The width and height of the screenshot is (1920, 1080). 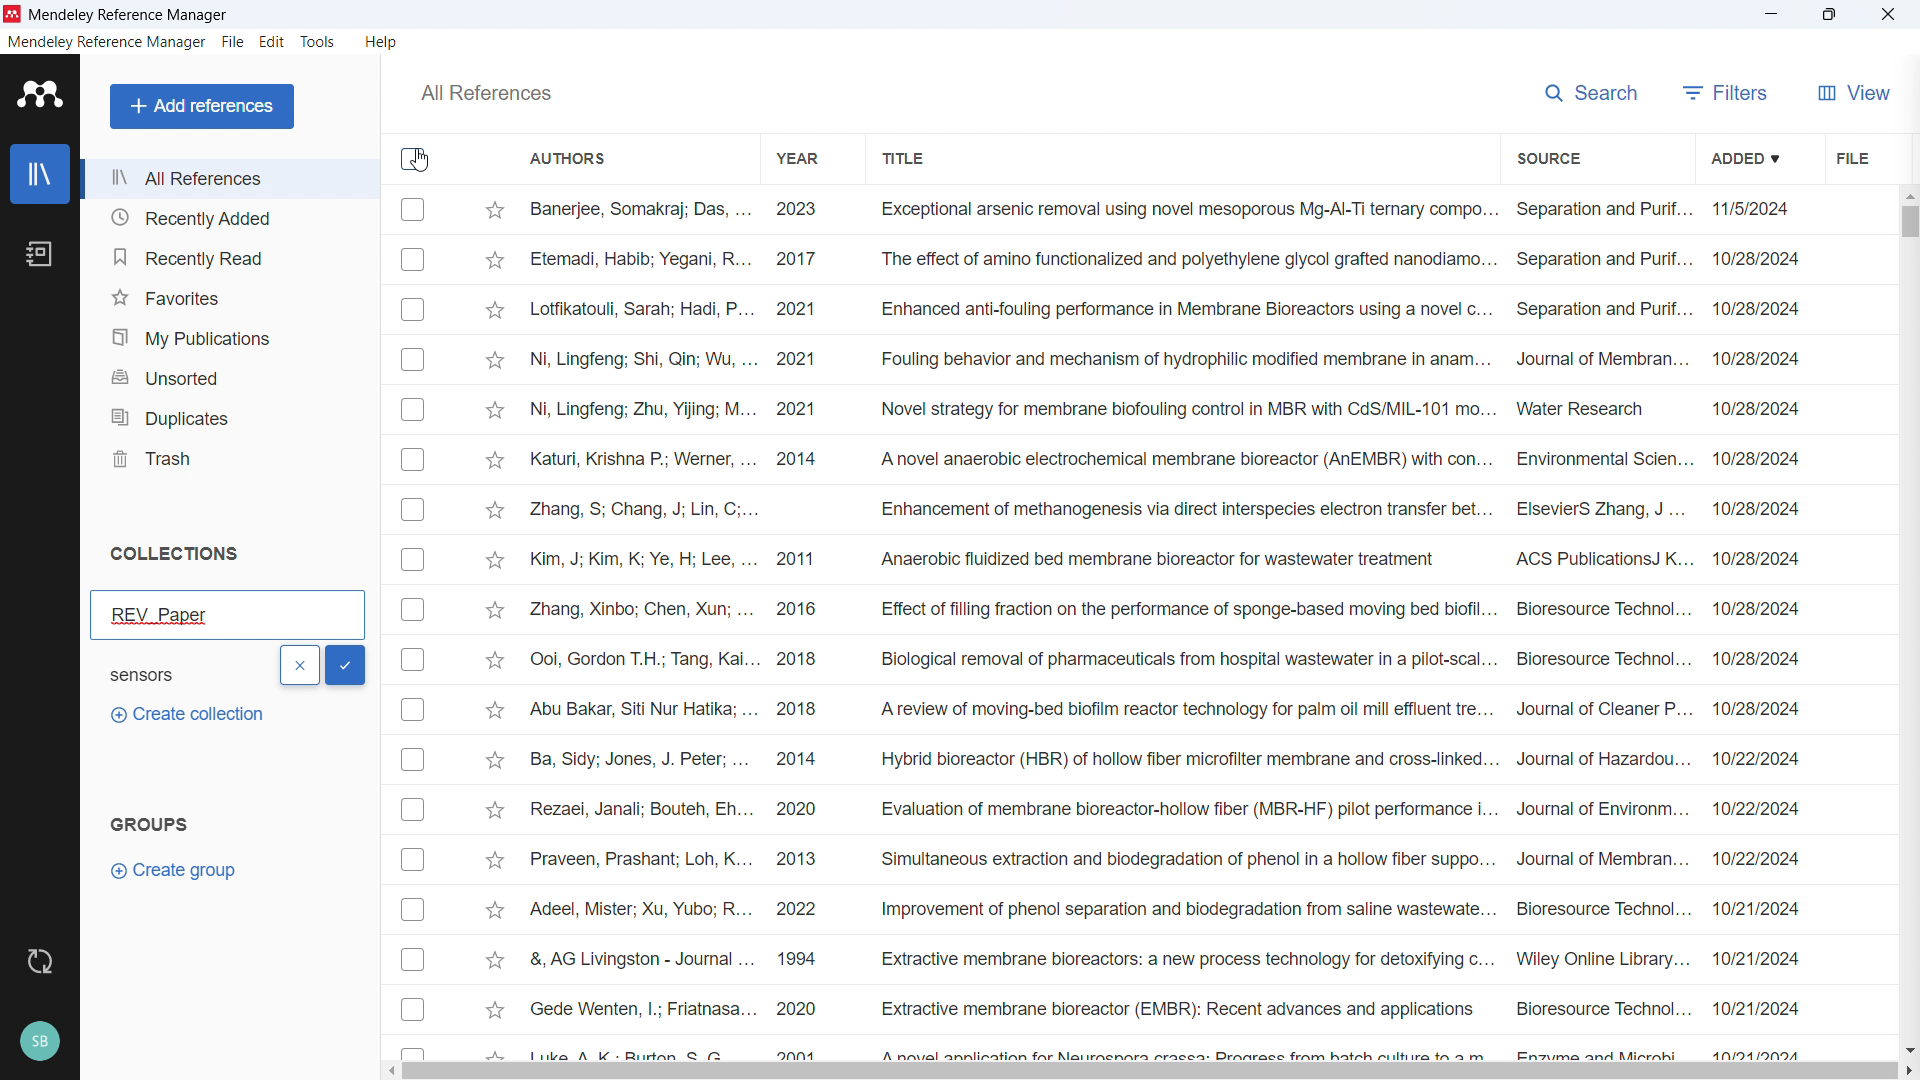 What do you see at coordinates (346, 666) in the screenshot?
I see `tick` at bounding box center [346, 666].